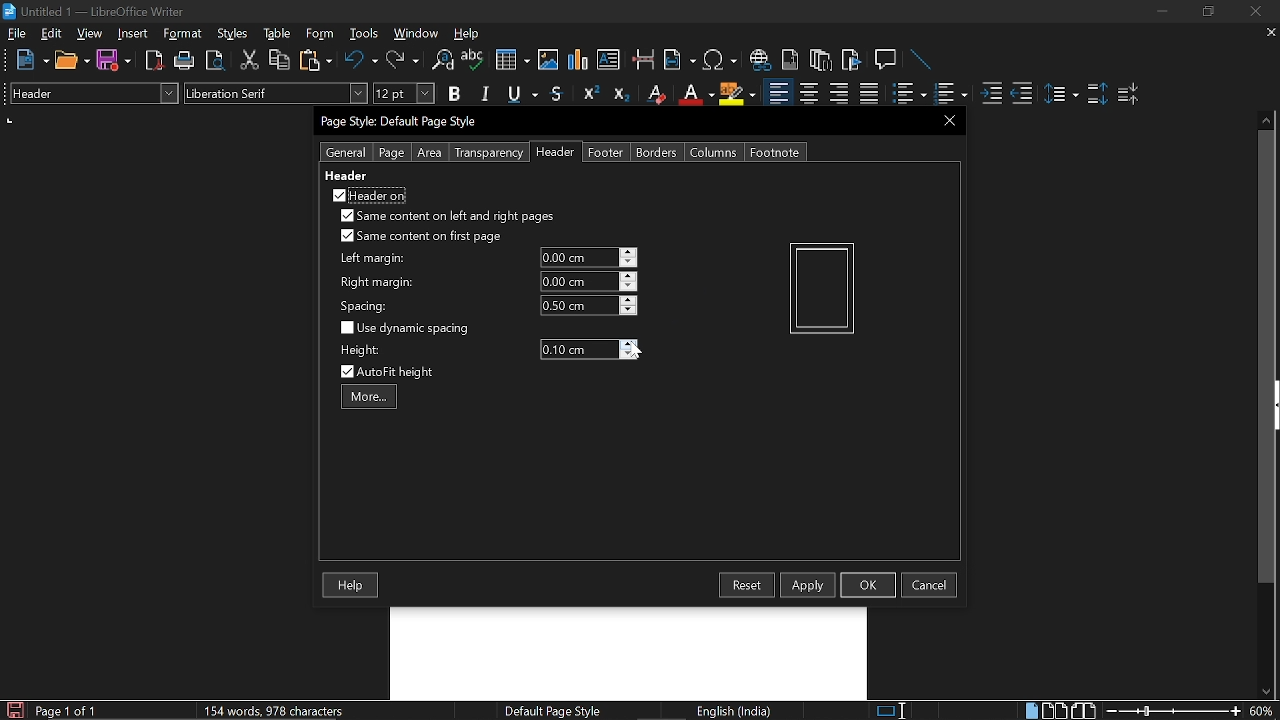  What do you see at coordinates (868, 584) in the screenshot?
I see `Ok` at bounding box center [868, 584].